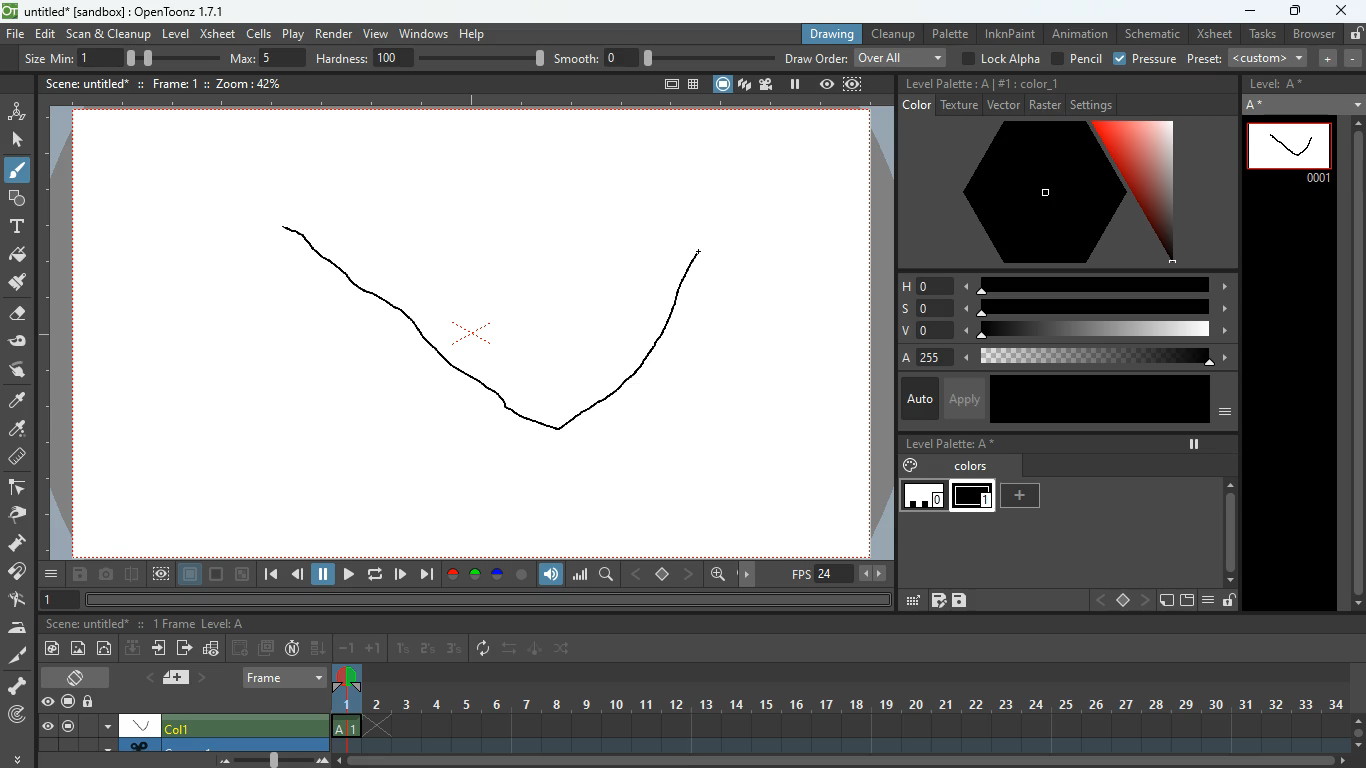  Describe the element at coordinates (1229, 519) in the screenshot. I see `scroll` at that location.